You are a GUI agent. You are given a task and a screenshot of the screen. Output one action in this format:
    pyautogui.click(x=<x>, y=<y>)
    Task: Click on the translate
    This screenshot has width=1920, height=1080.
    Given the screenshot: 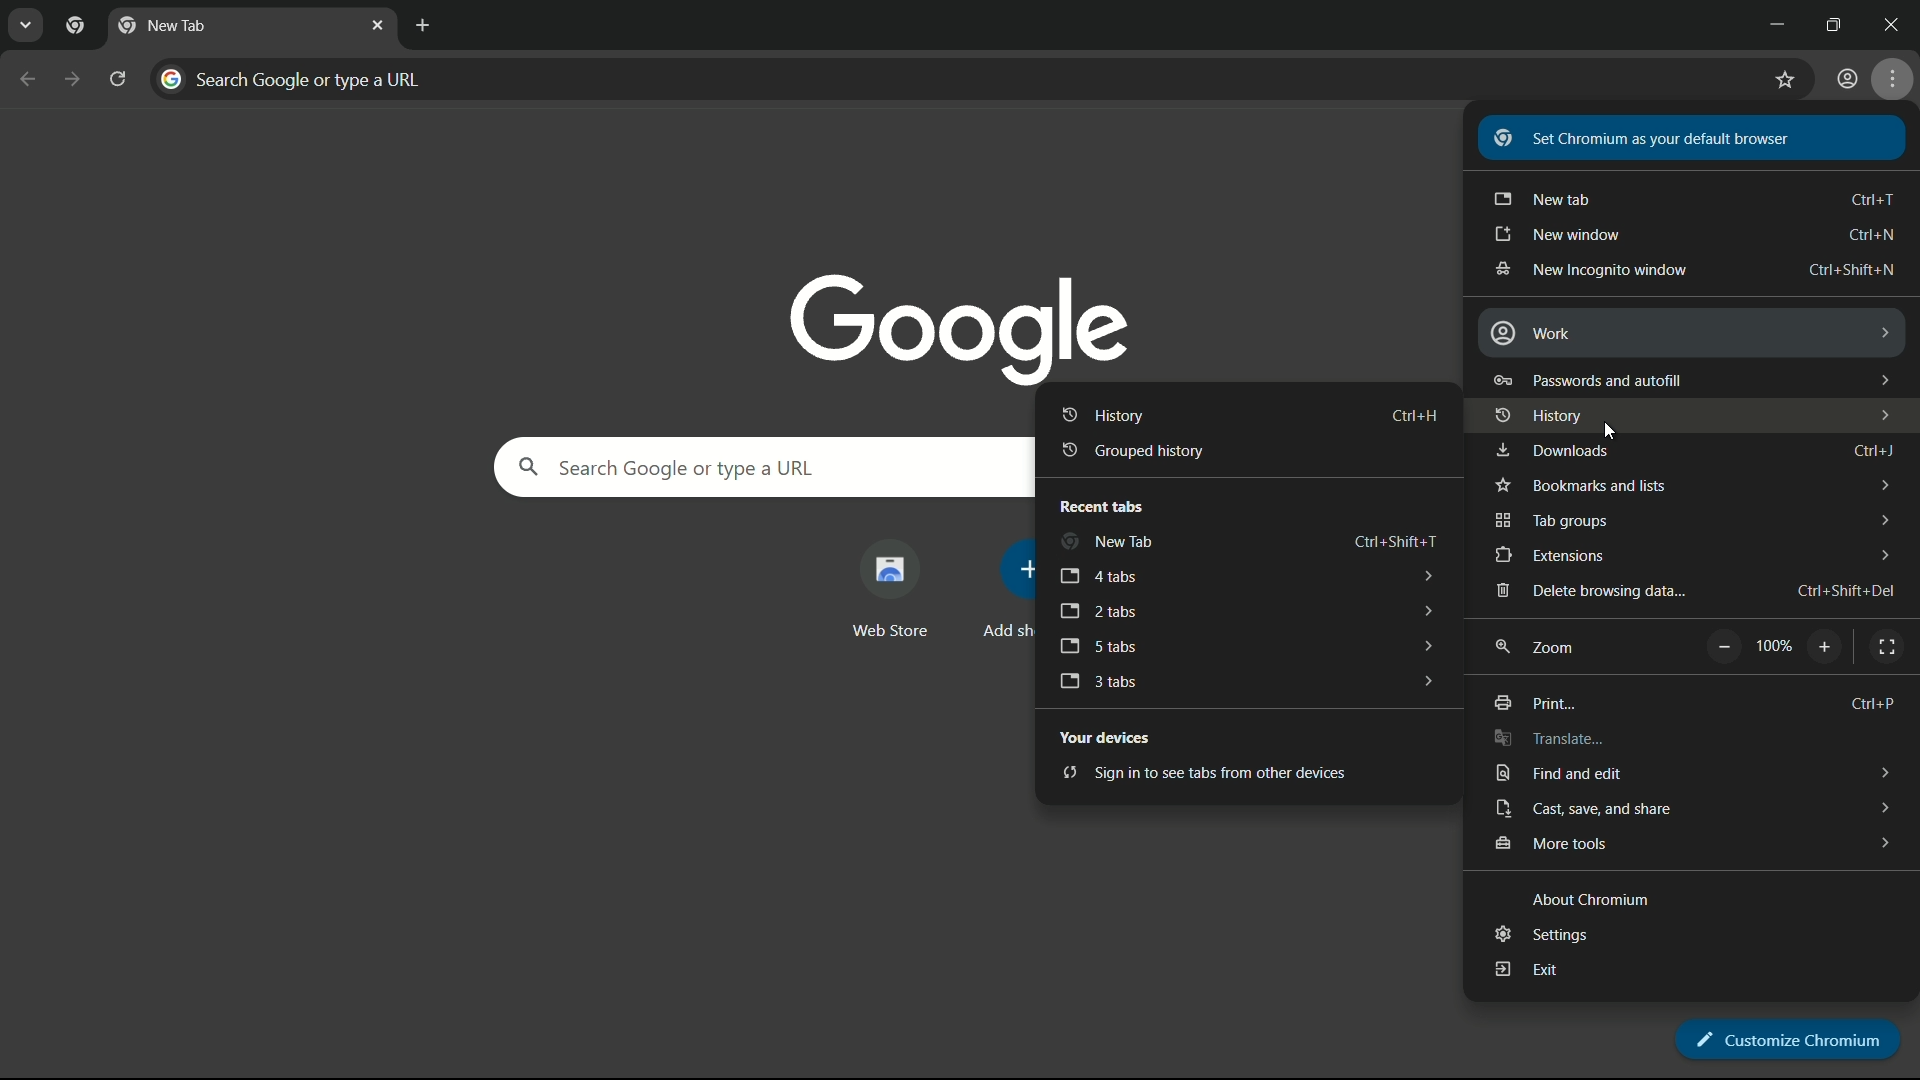 What is the action you would take?
    pyautogui.click(x=1550, y=739)
    